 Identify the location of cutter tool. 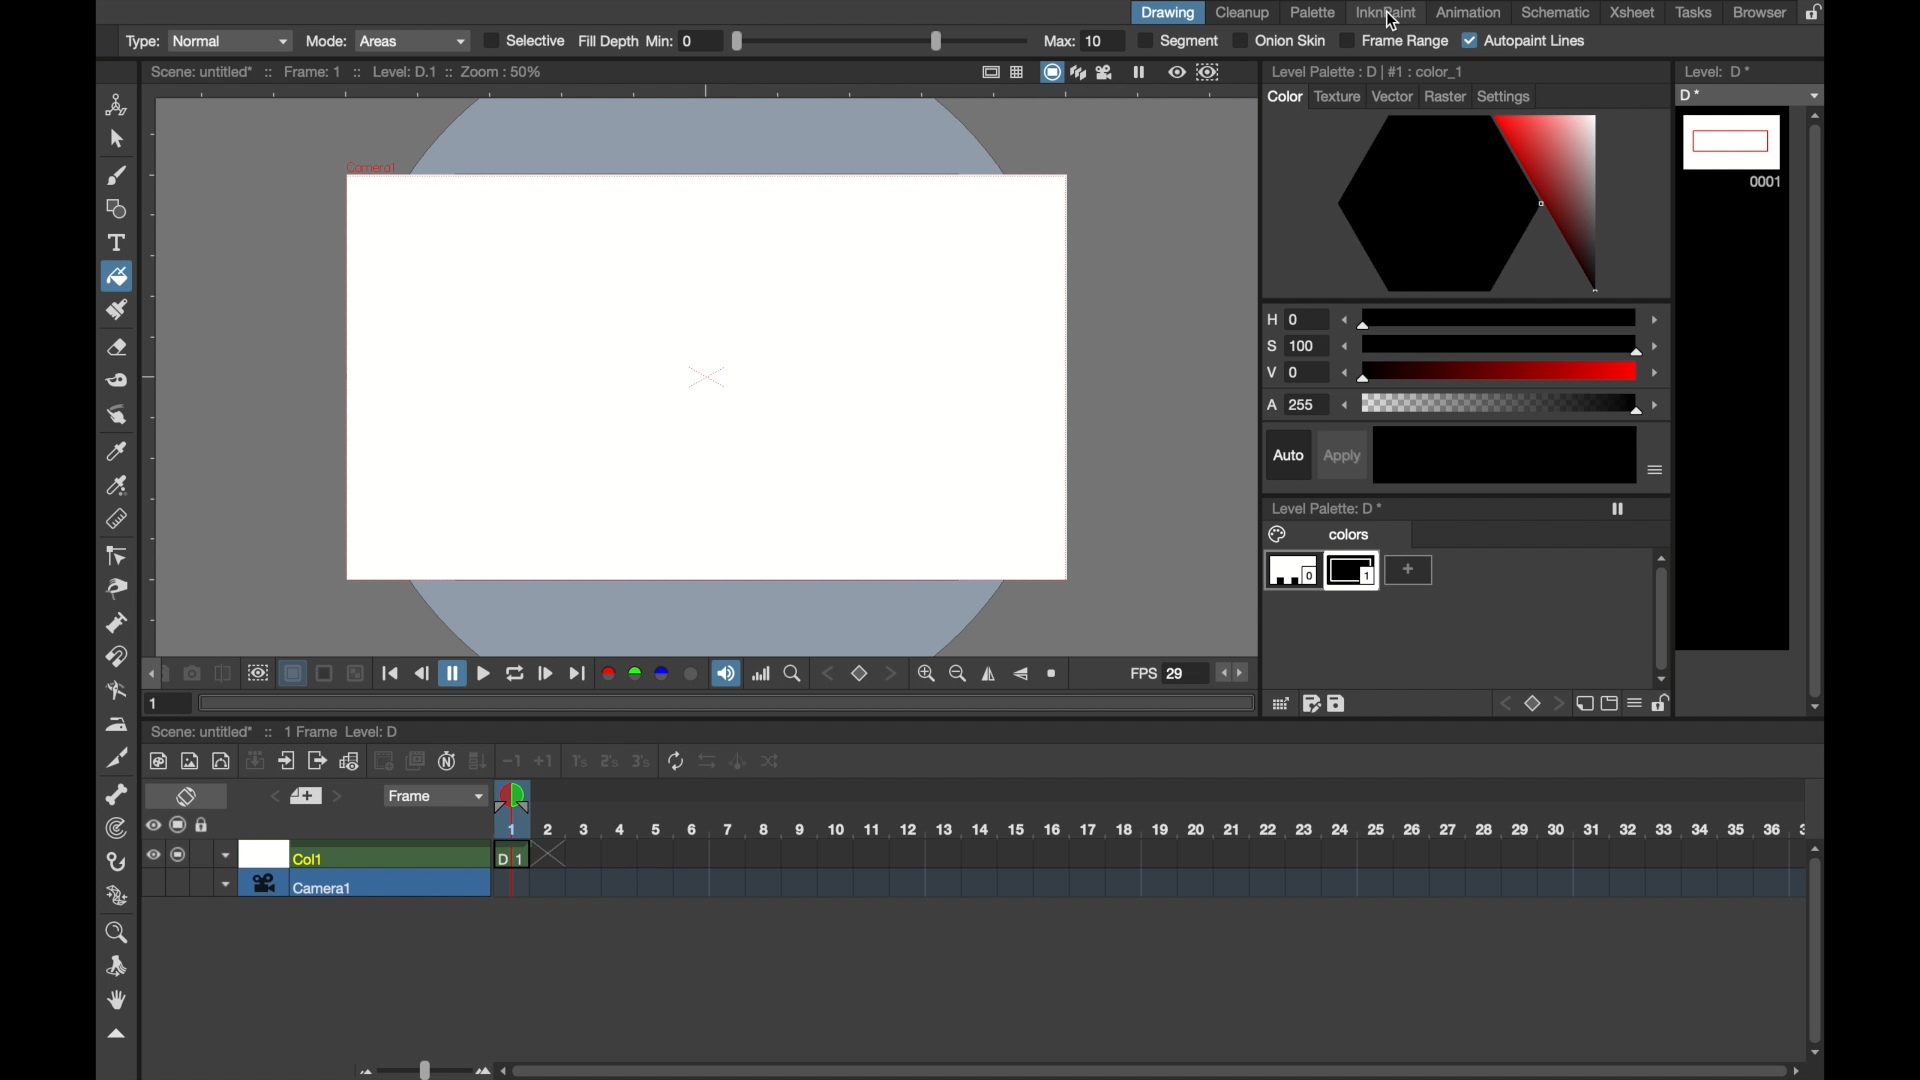
(118, 759).